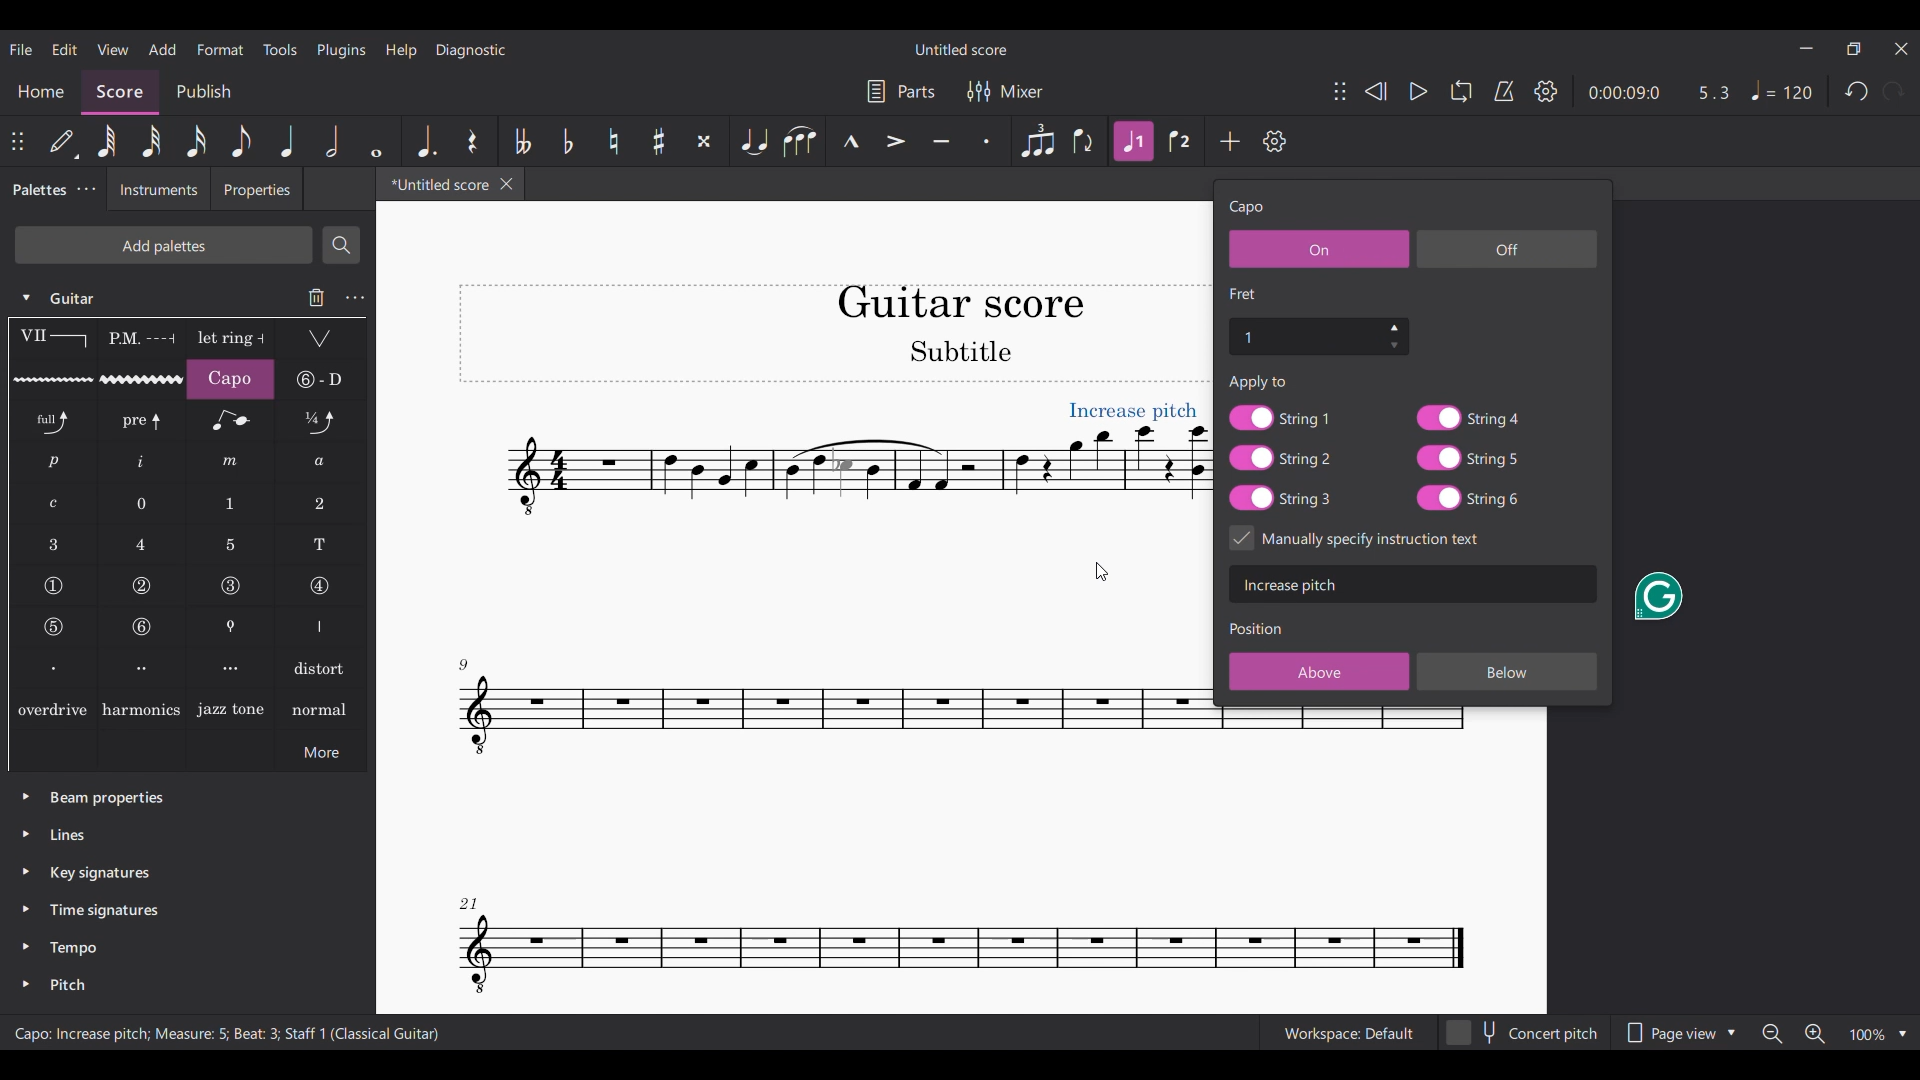 The width and height of the screenshot is (1920, 1080). I want to click on RH guitar fingering p, so click(54, 462).